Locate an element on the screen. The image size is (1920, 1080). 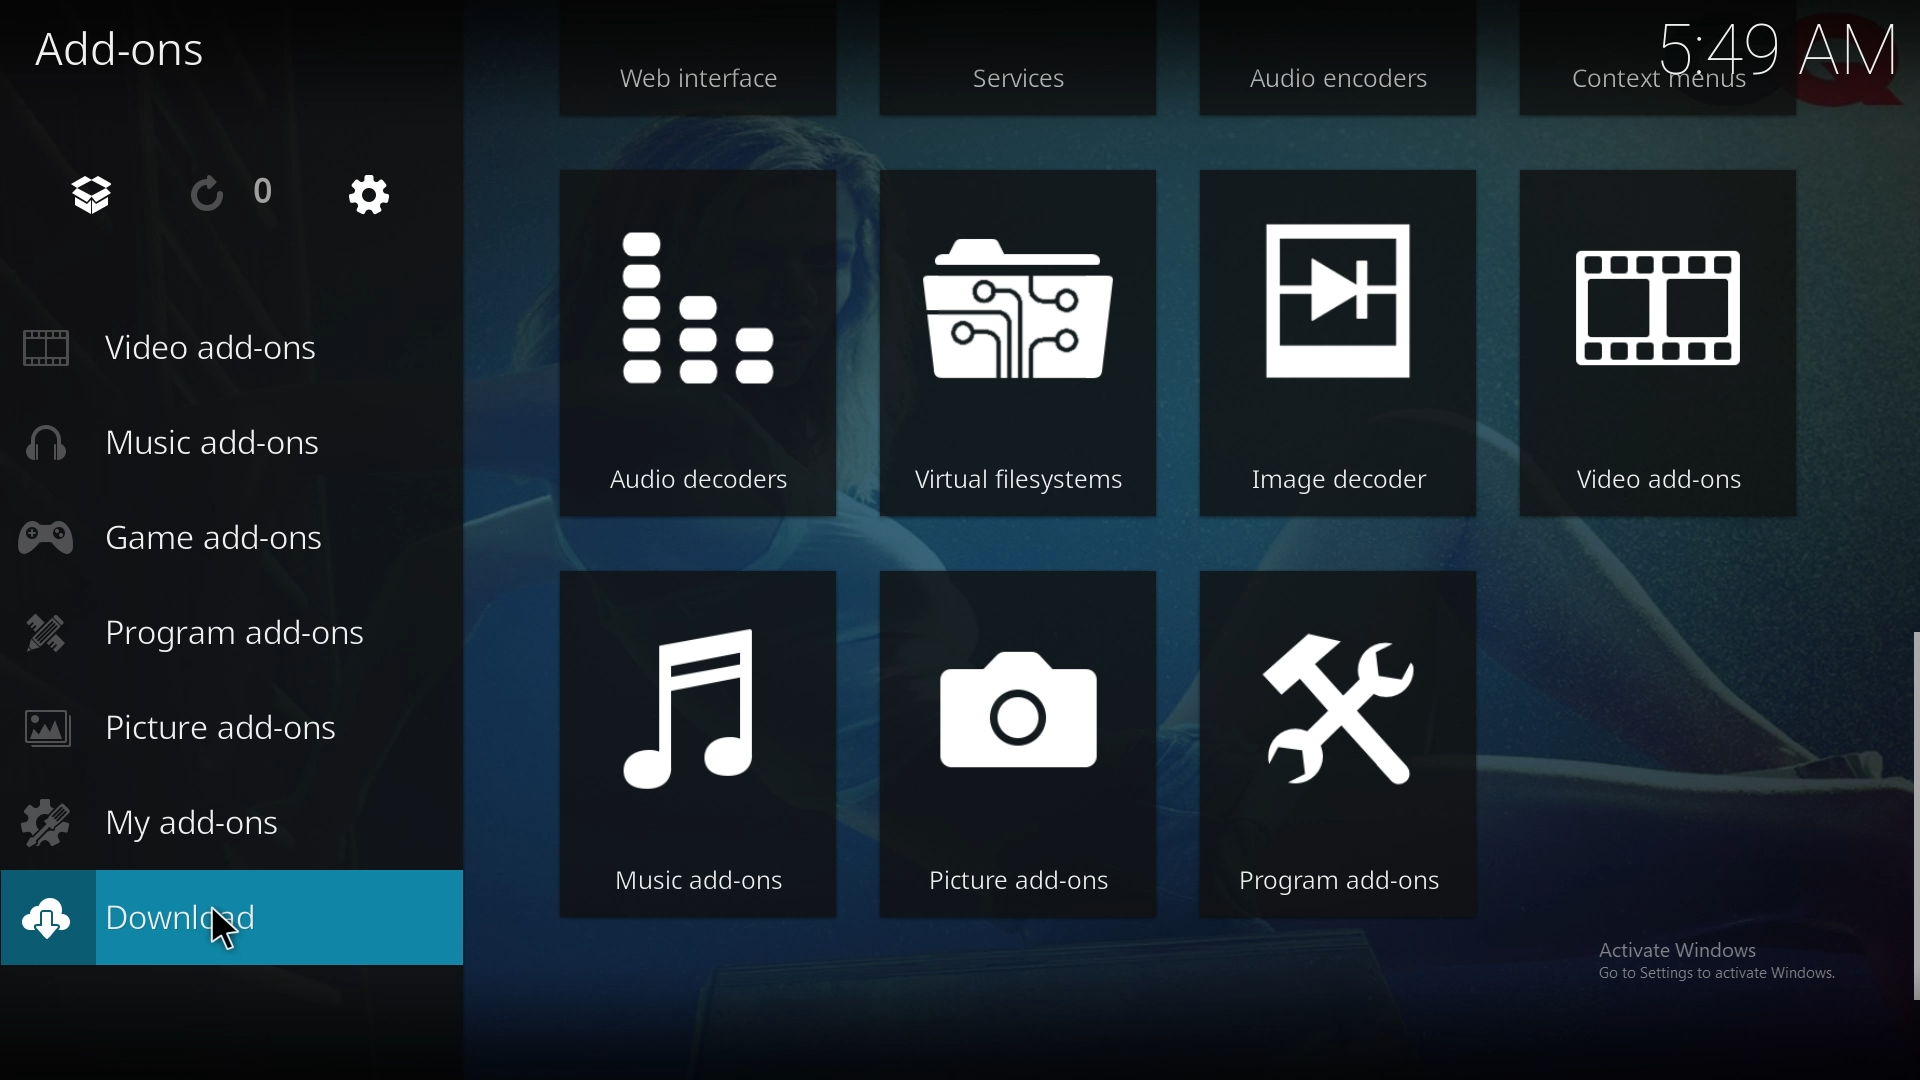
program add ons is located at coordinates (1342, 746).